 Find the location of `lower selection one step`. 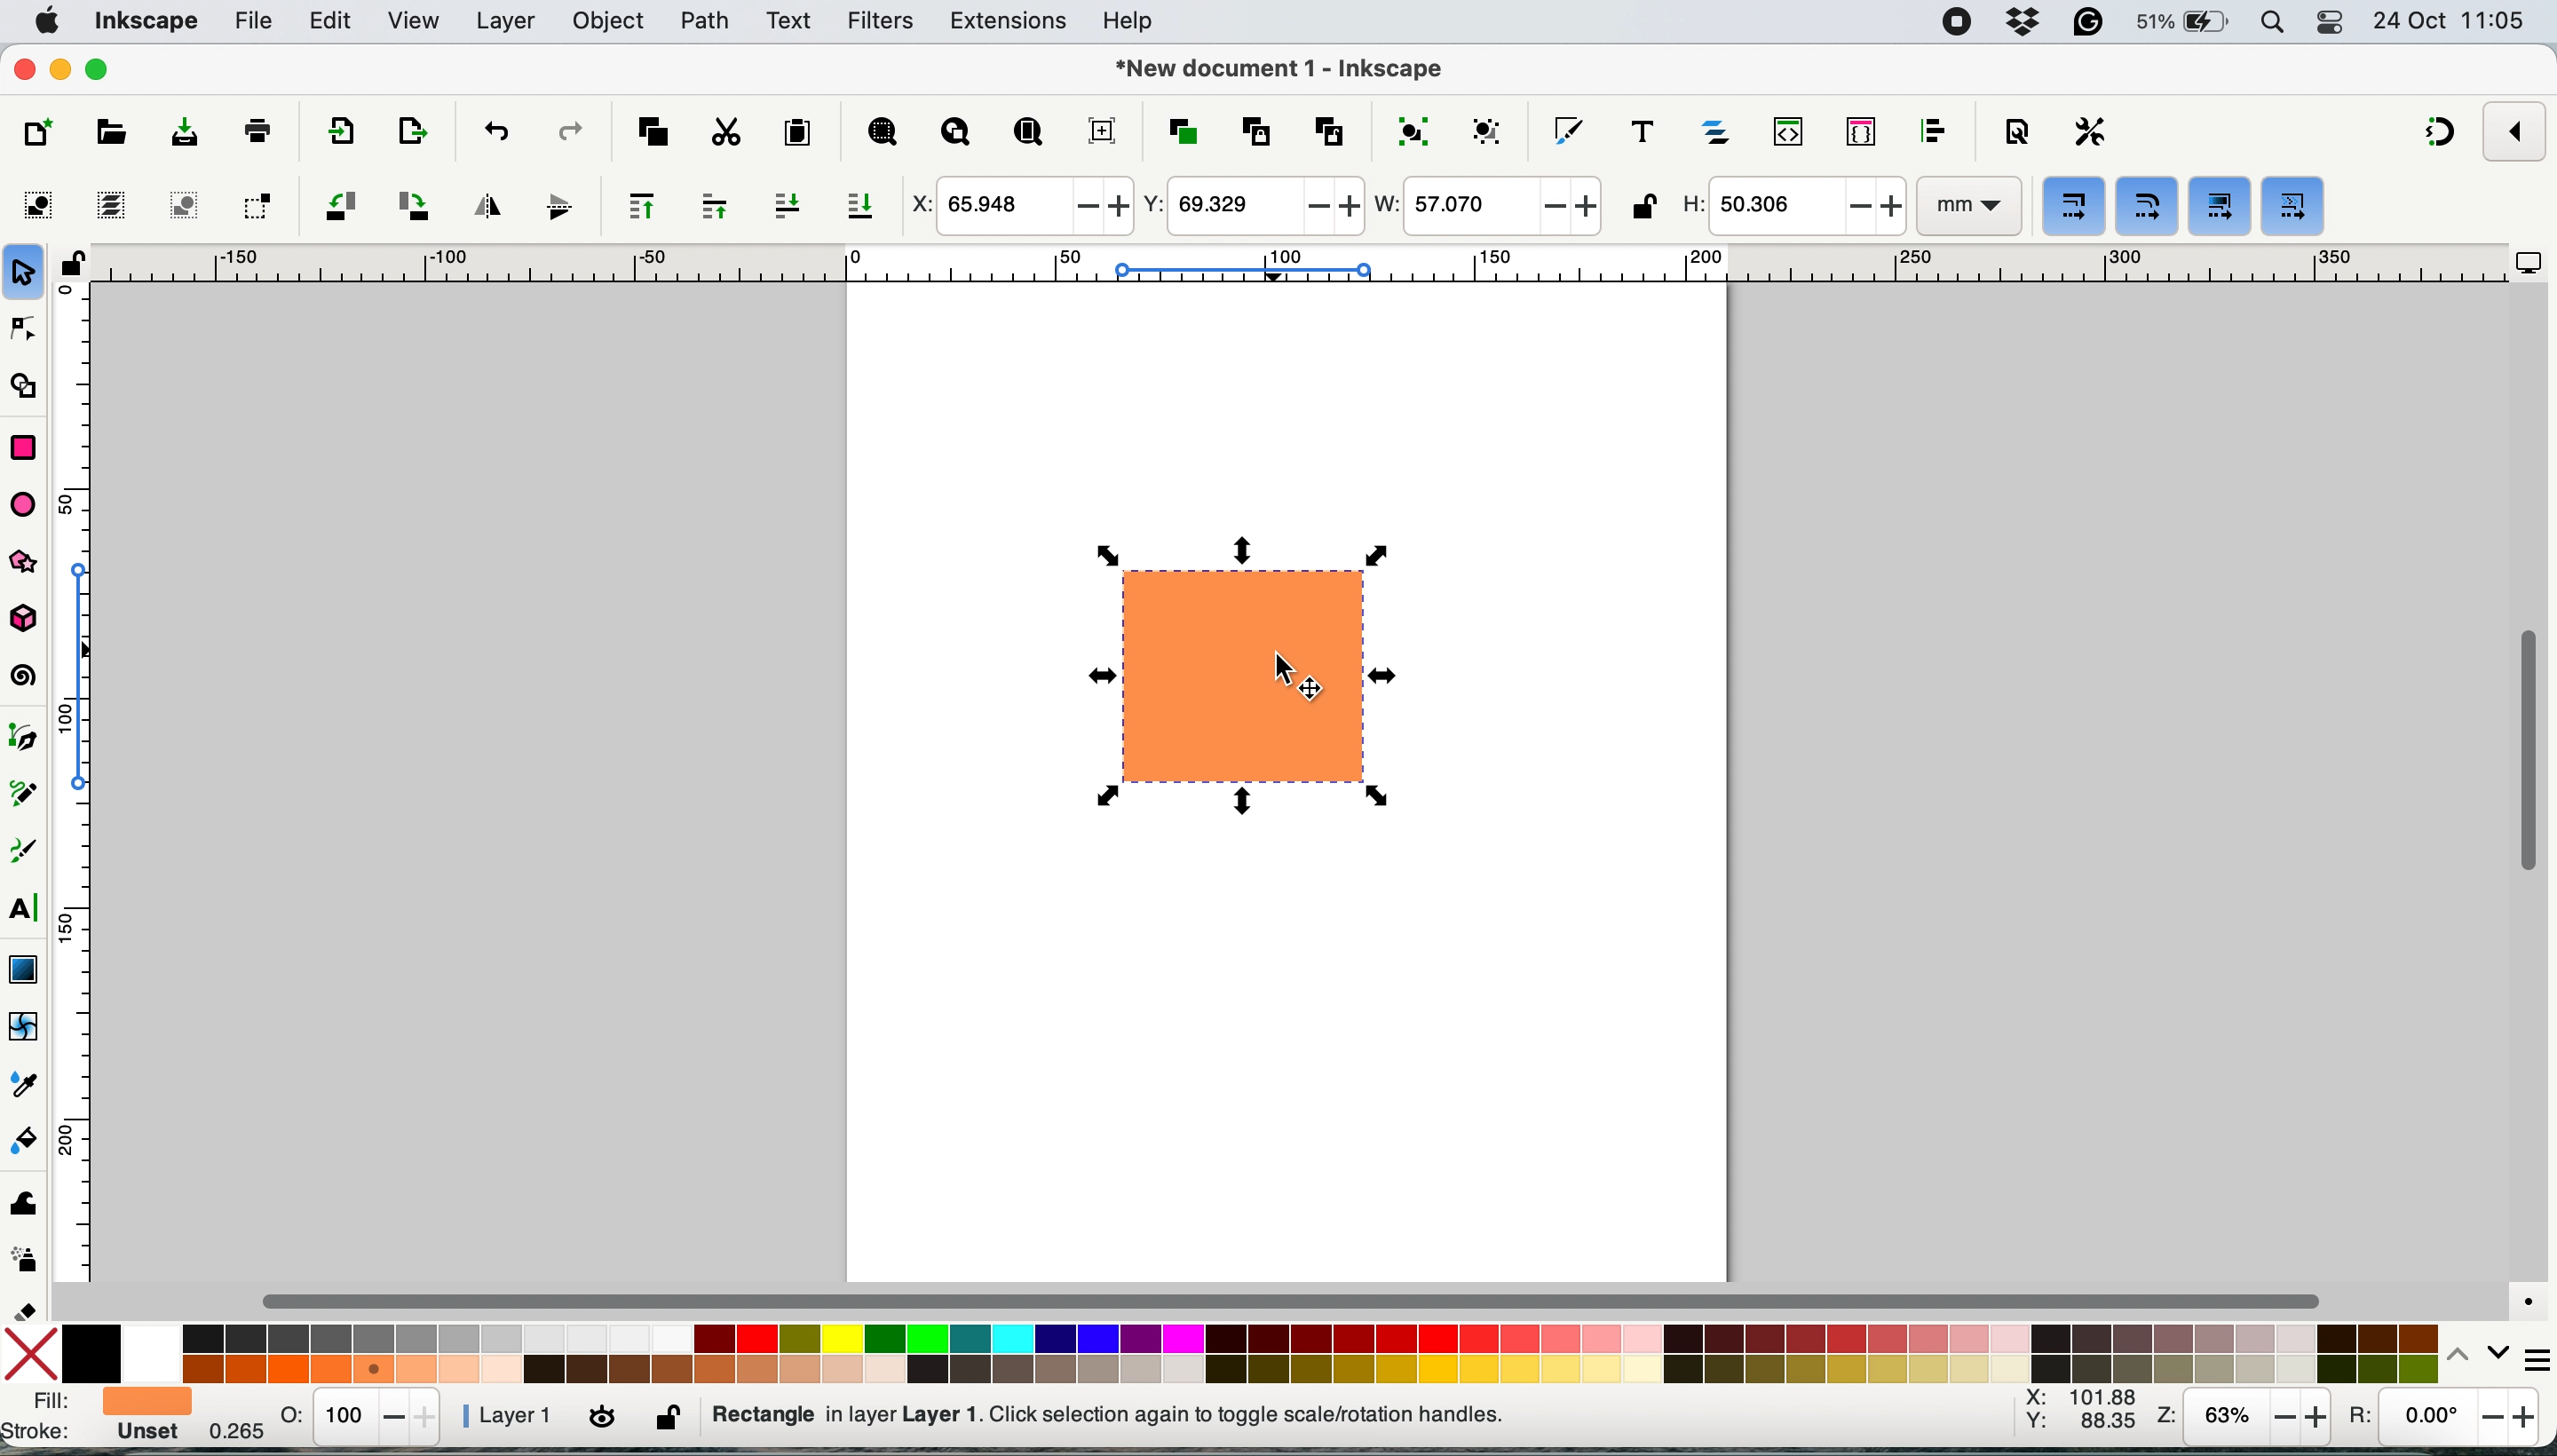

lower selection one step is located at coordinates (787, 206).